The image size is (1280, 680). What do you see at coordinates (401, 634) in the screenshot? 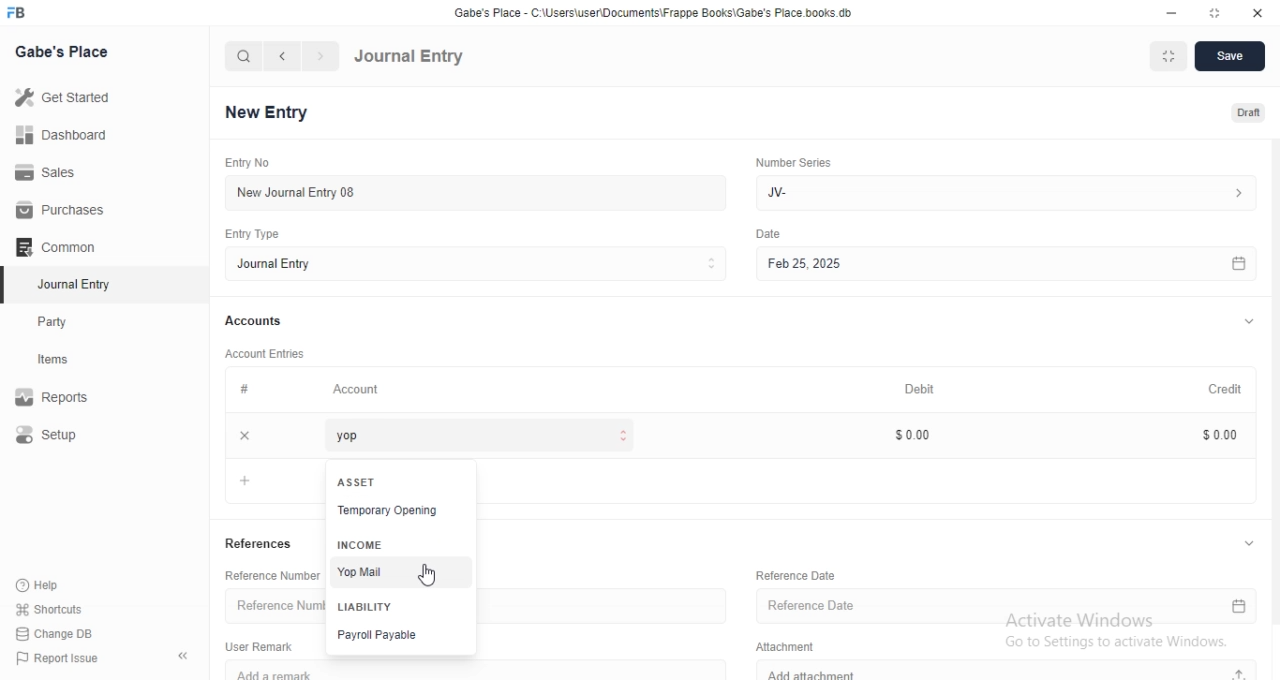
I see `Payroll Payable` at bounding box center [401, 634].